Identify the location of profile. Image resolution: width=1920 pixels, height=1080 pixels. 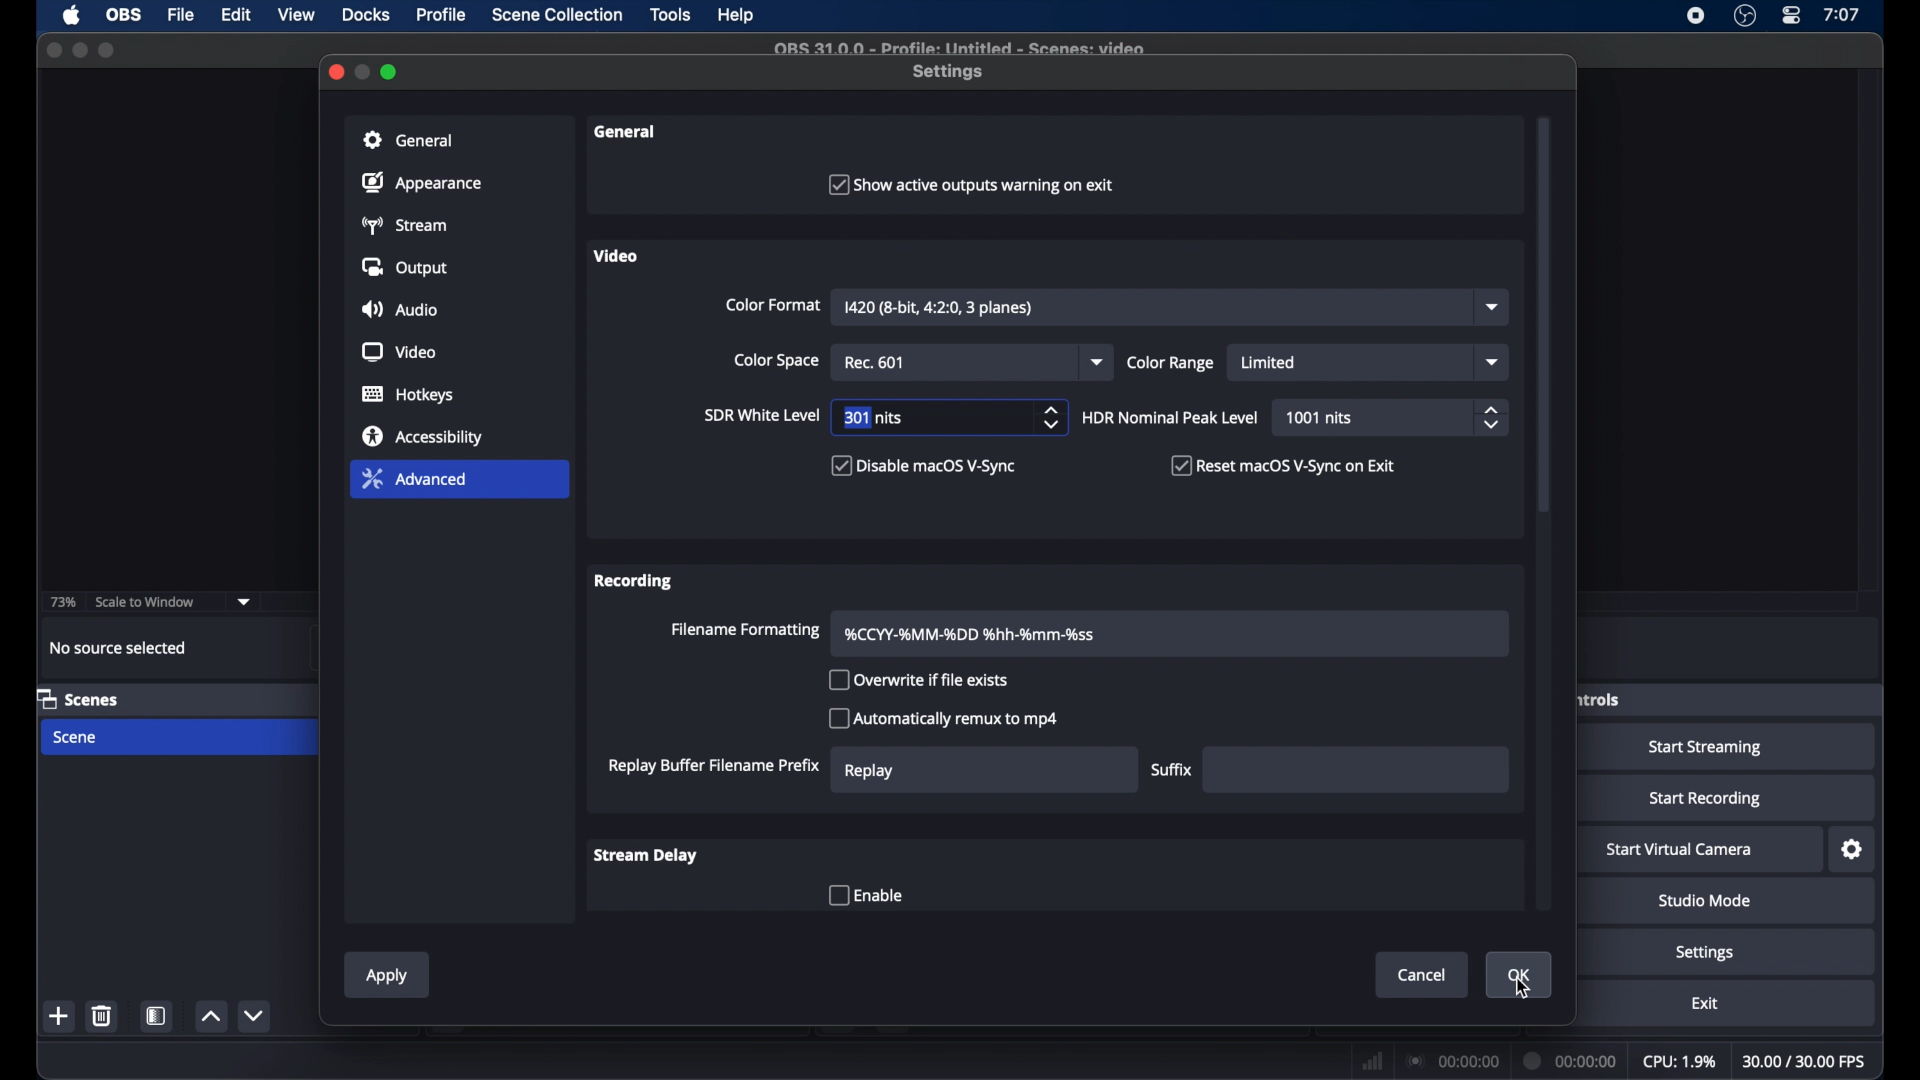
(444, 16).